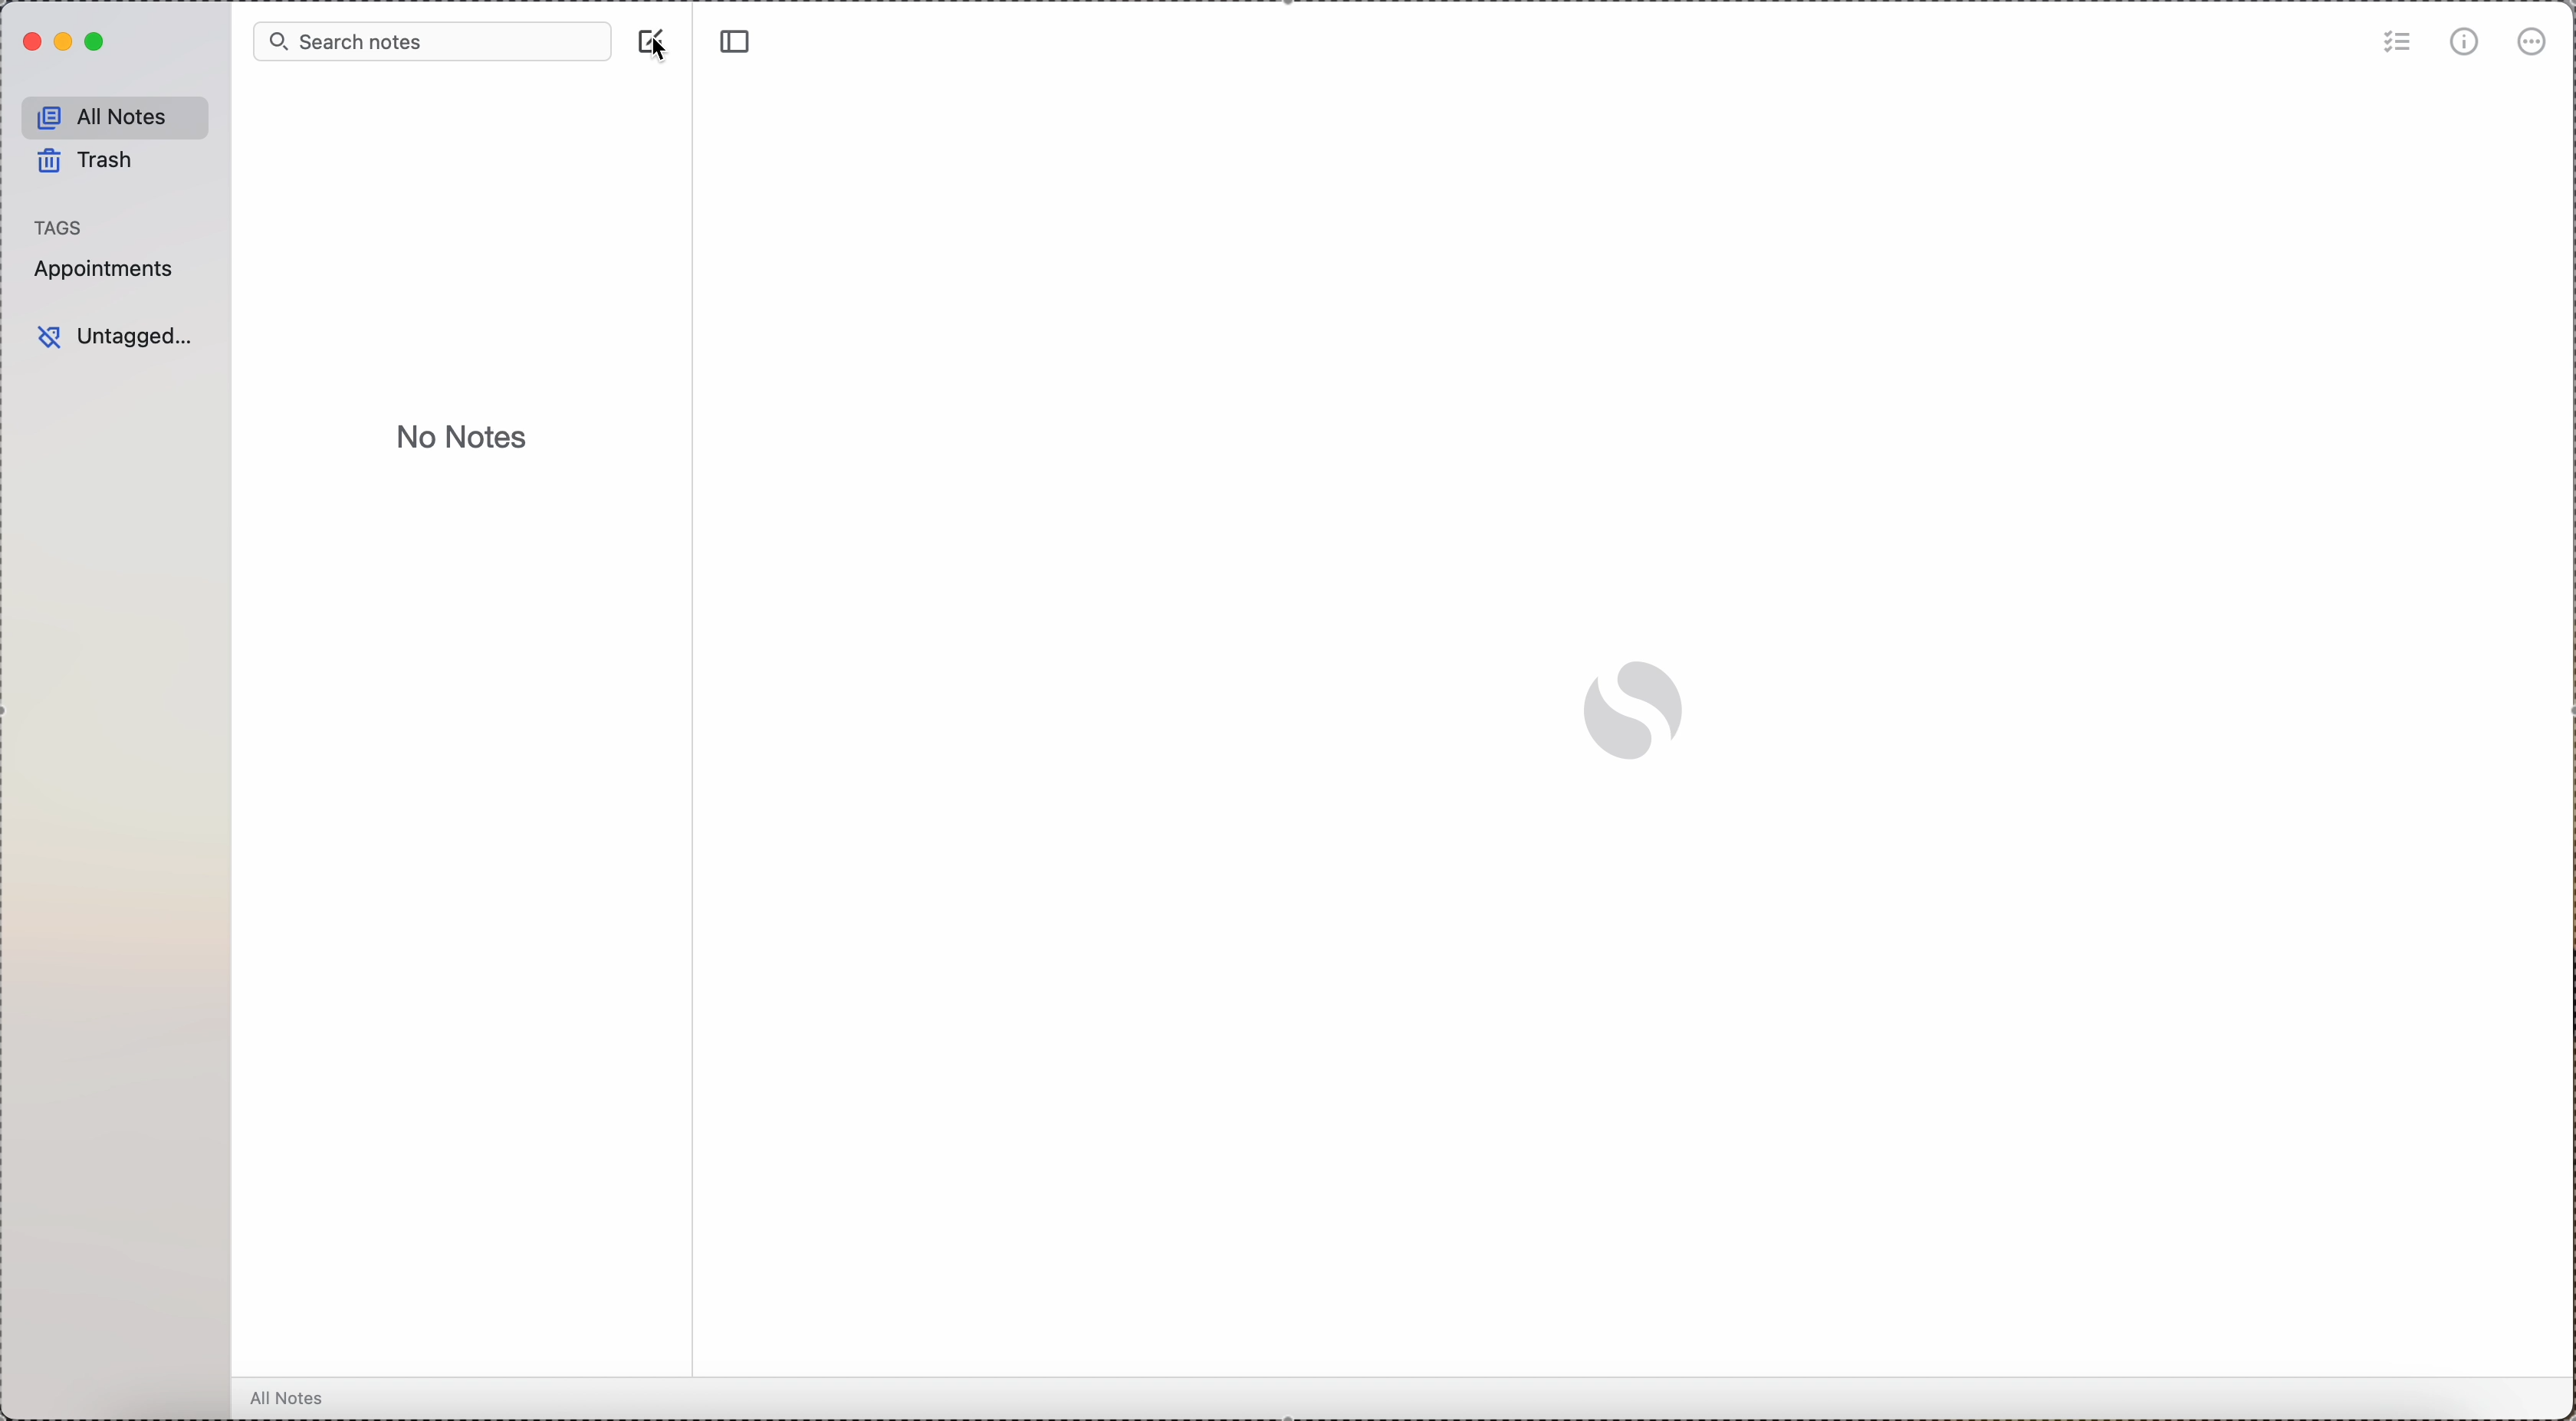 This screenshot has height=1421, width=2576. What do you see at coordinates (428, 41) in the screenshot?
I see `search bar` at bounding box center [428, 41].